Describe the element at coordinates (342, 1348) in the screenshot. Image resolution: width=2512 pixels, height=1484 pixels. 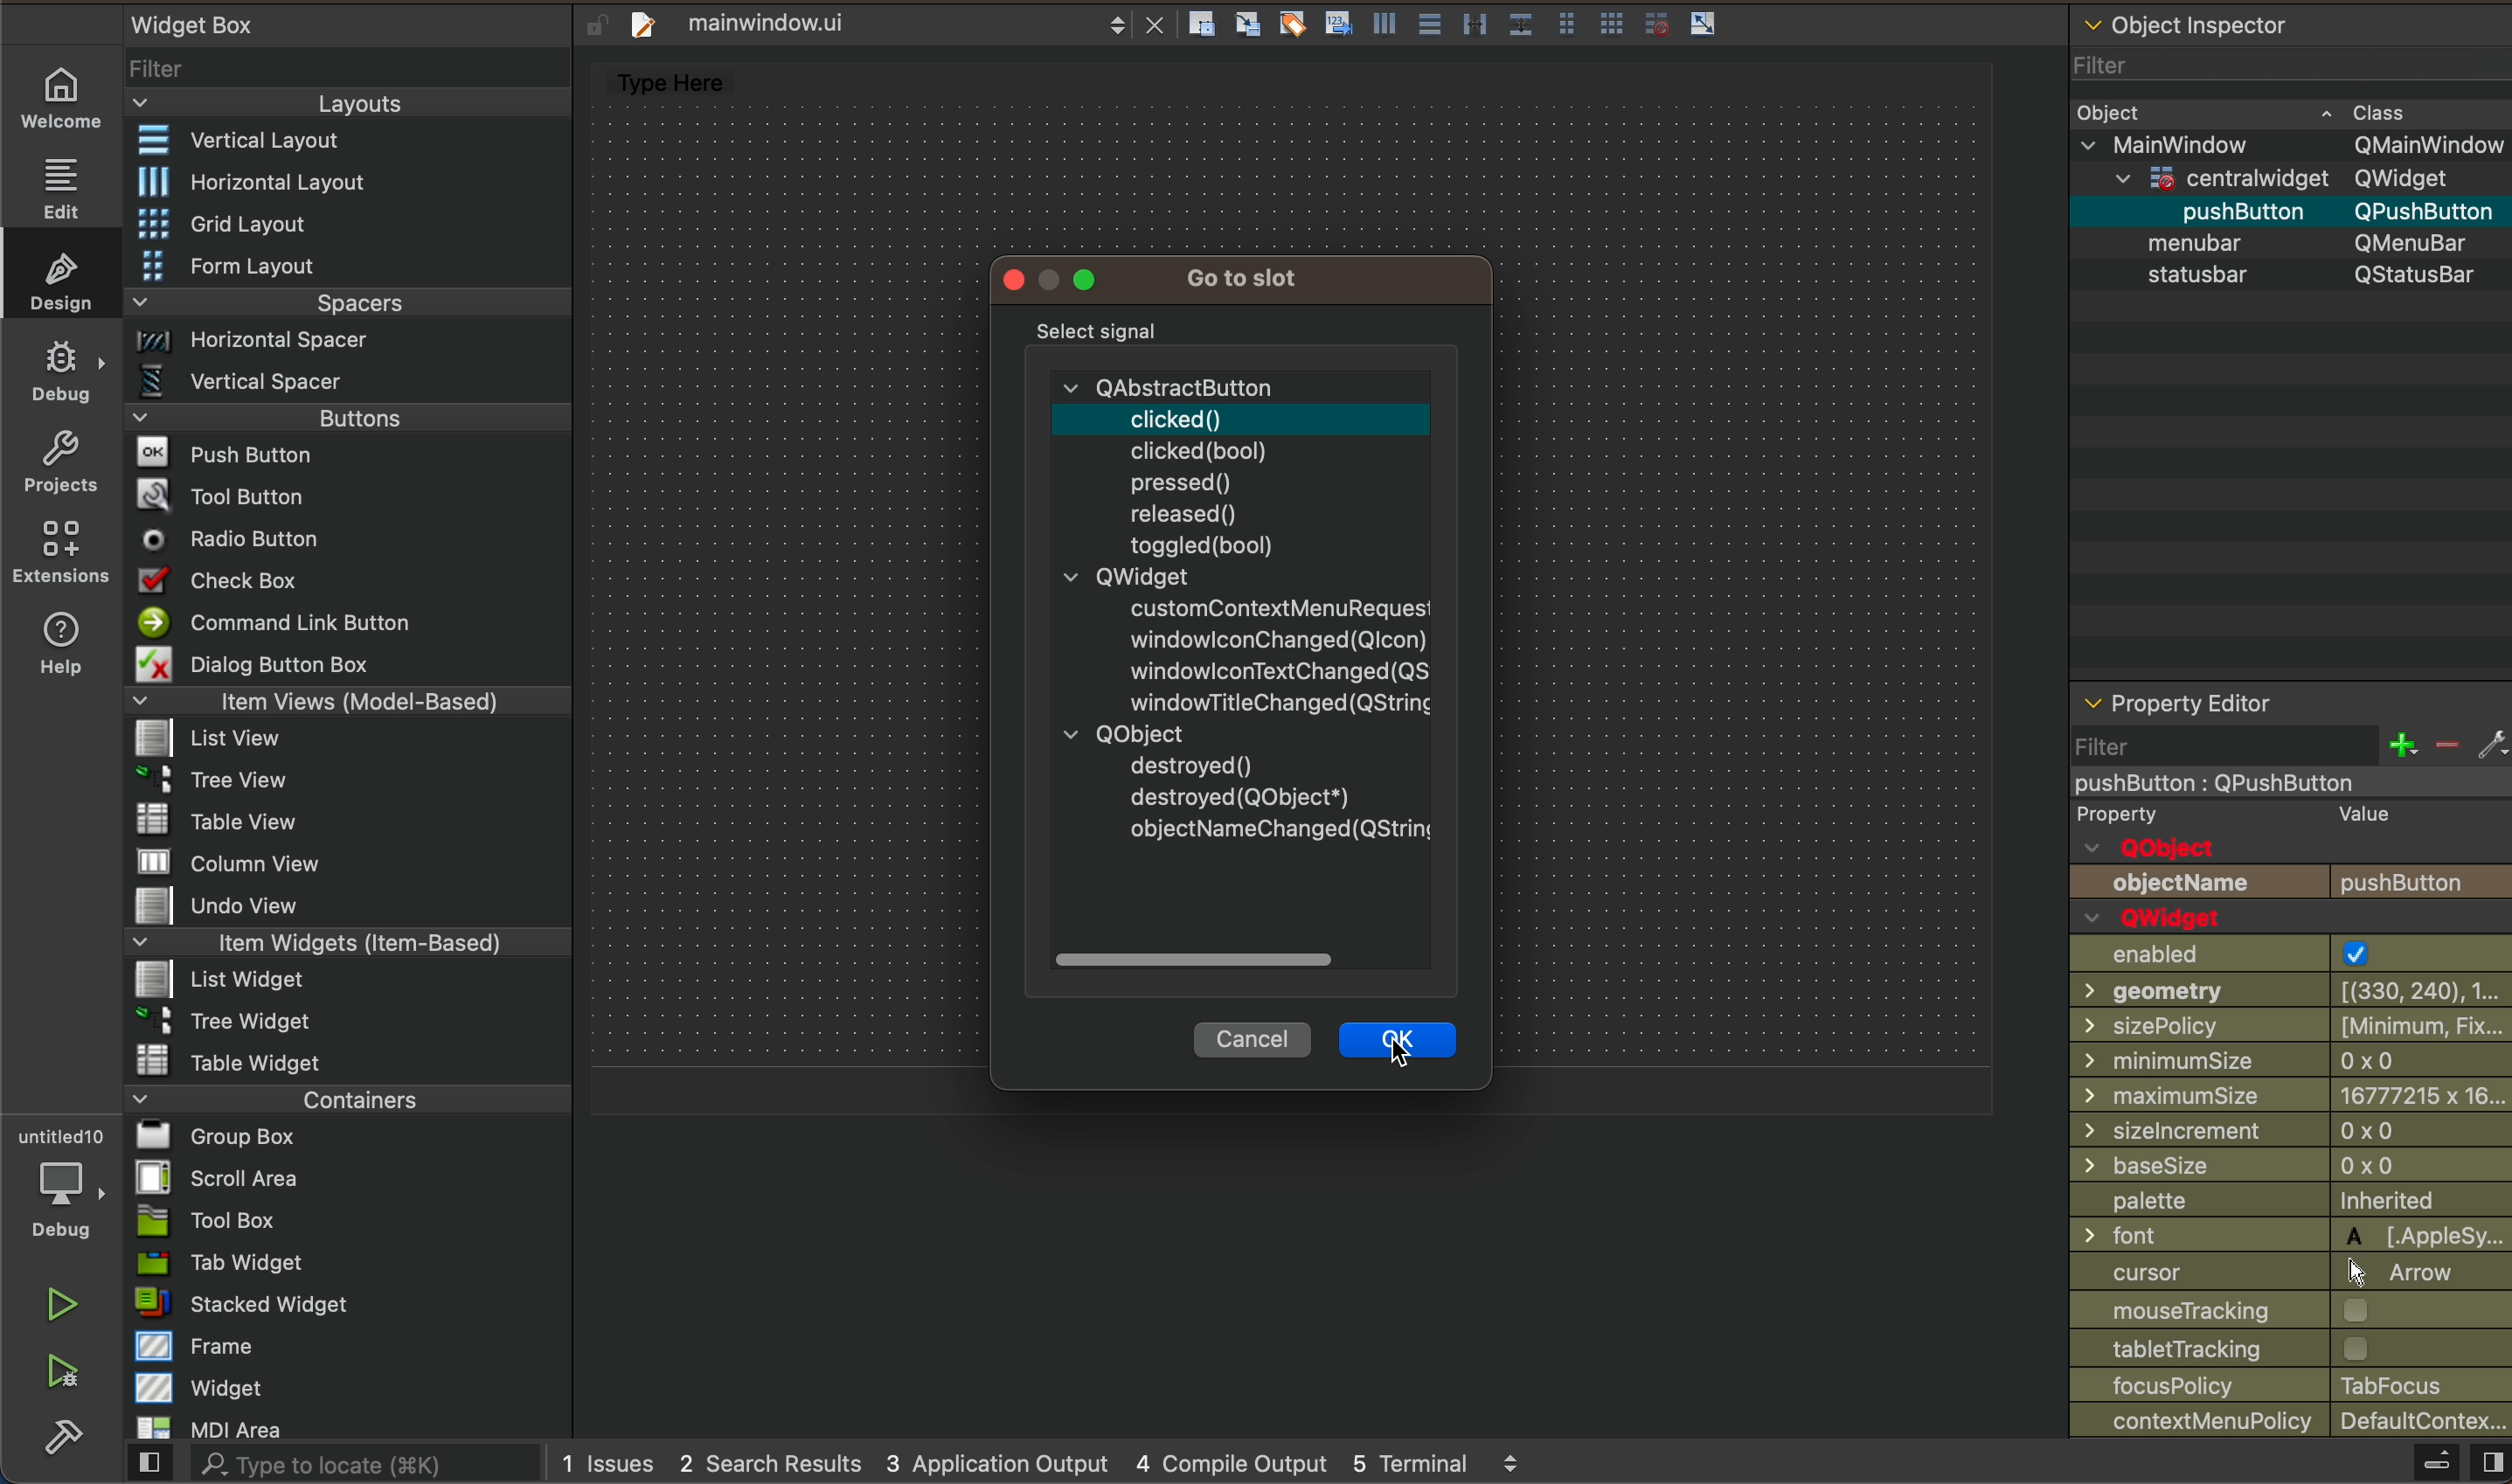
I see `frame` at that location.